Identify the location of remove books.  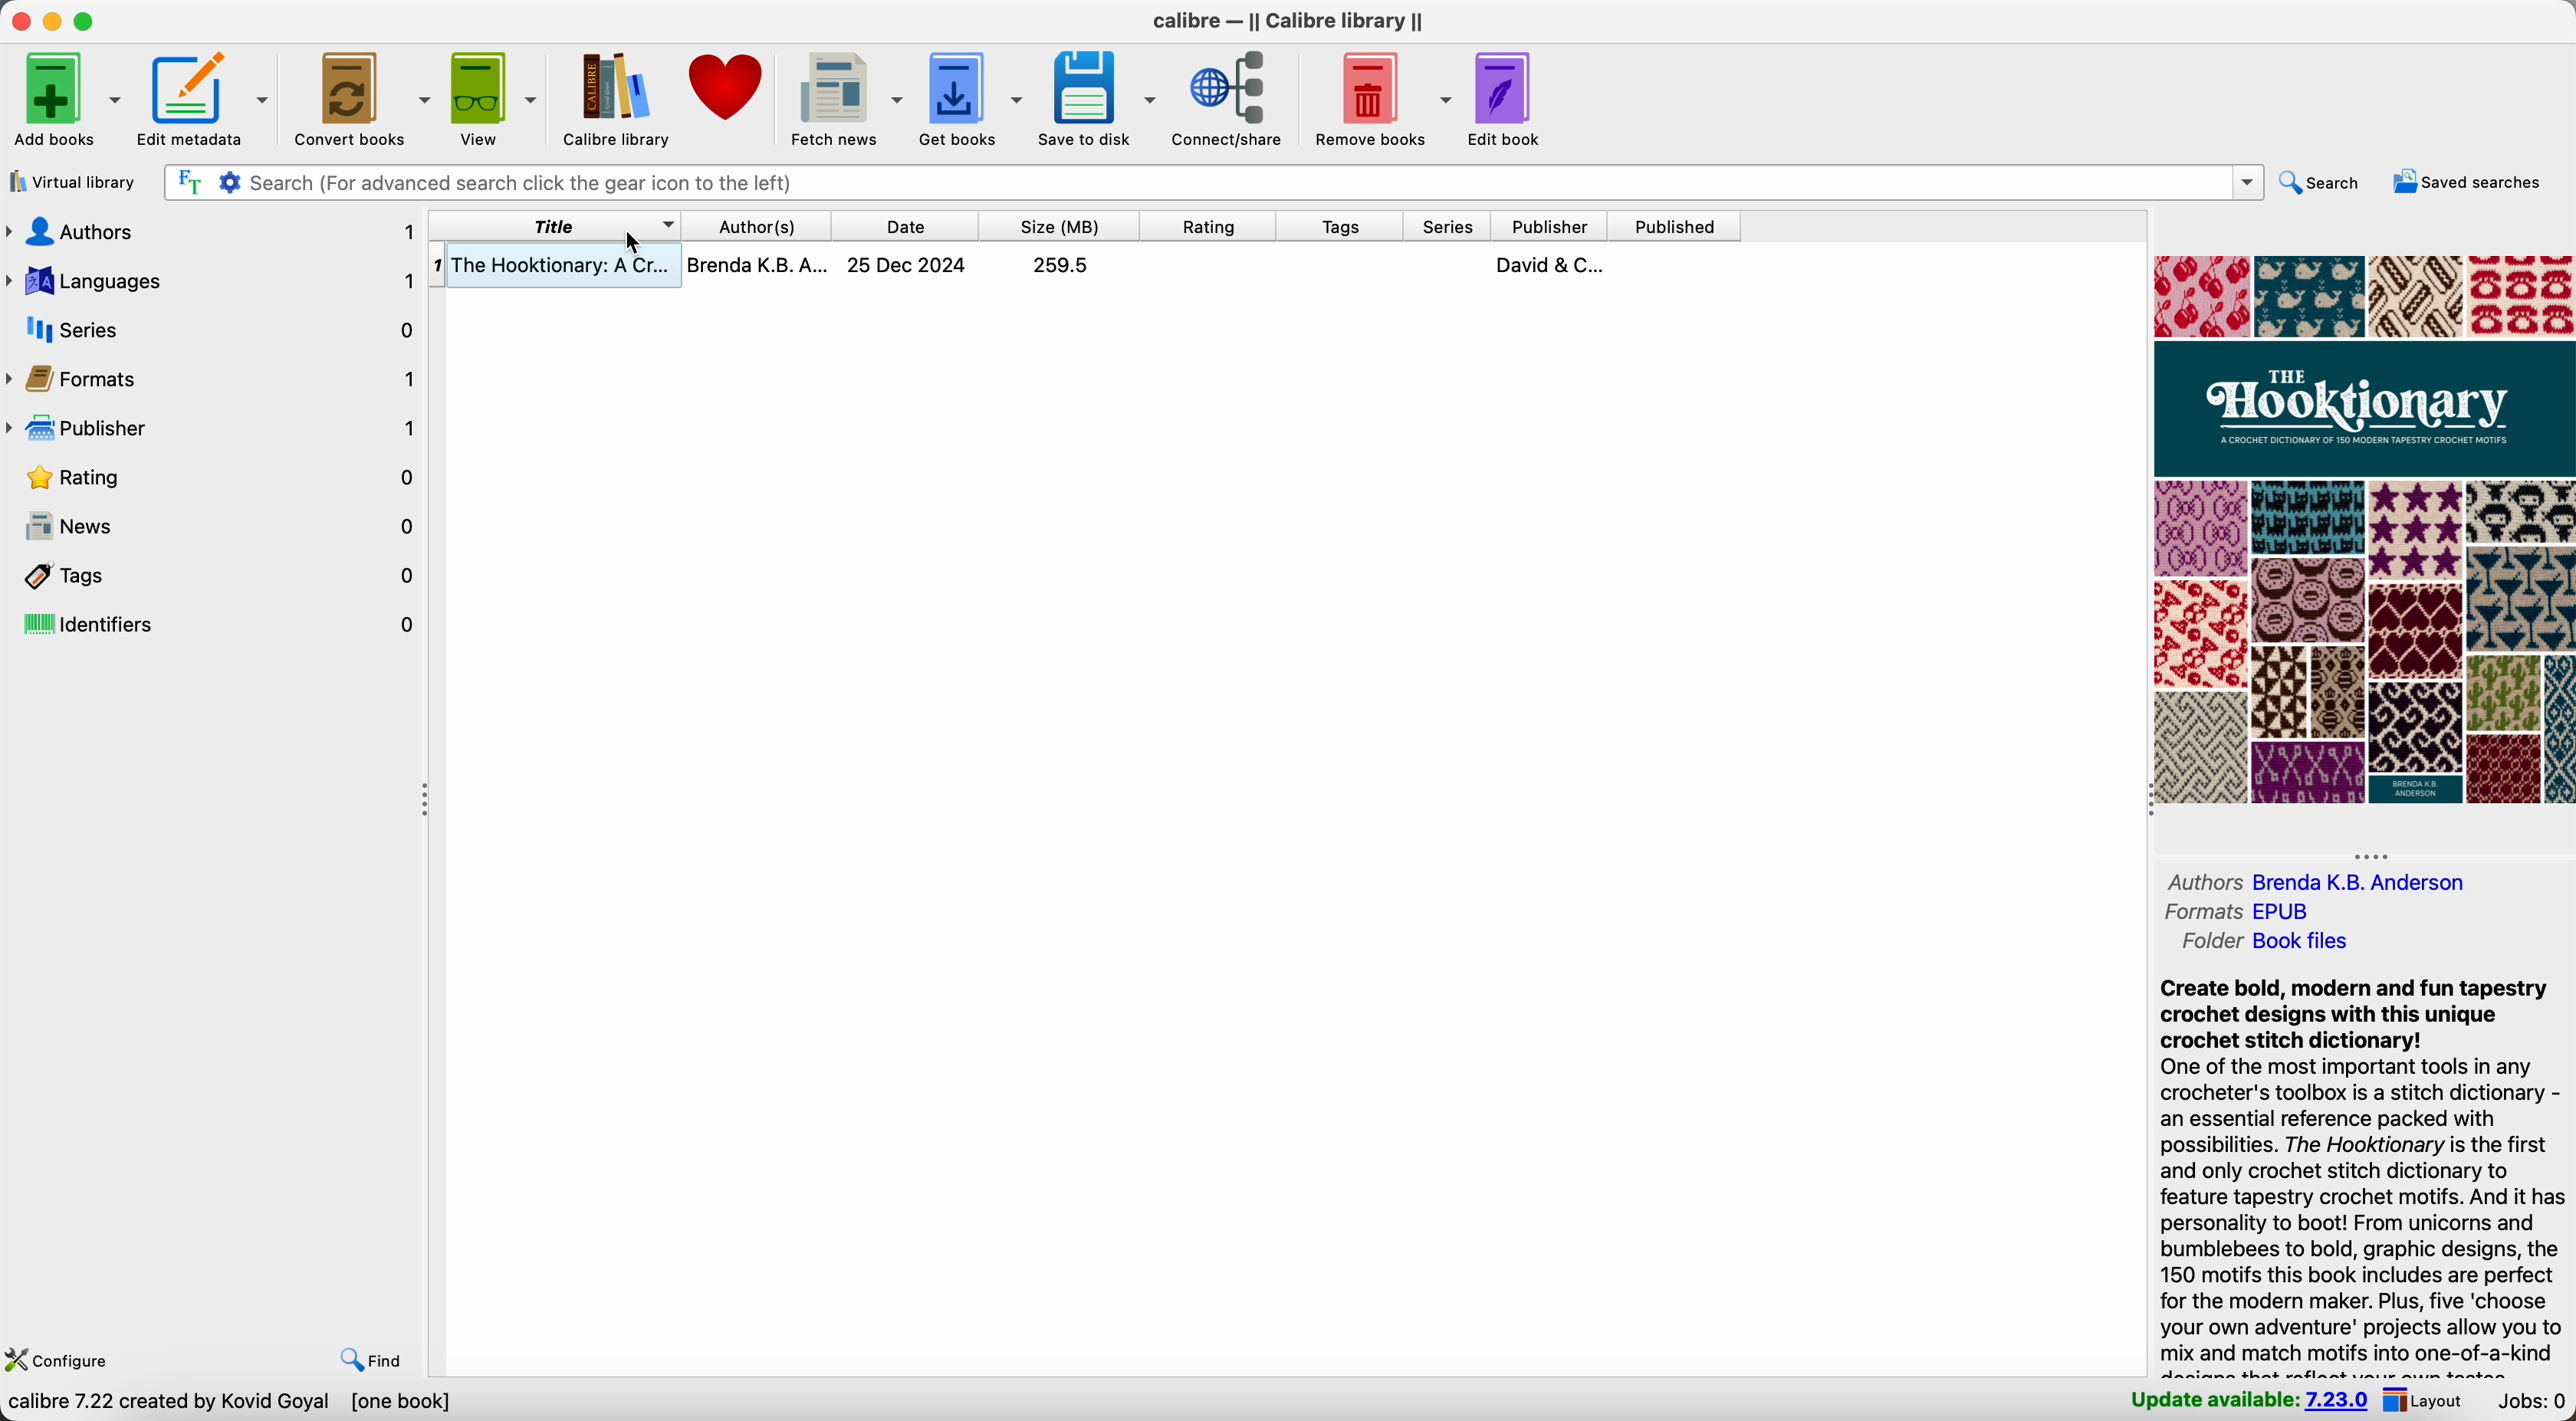
(1380, 97).